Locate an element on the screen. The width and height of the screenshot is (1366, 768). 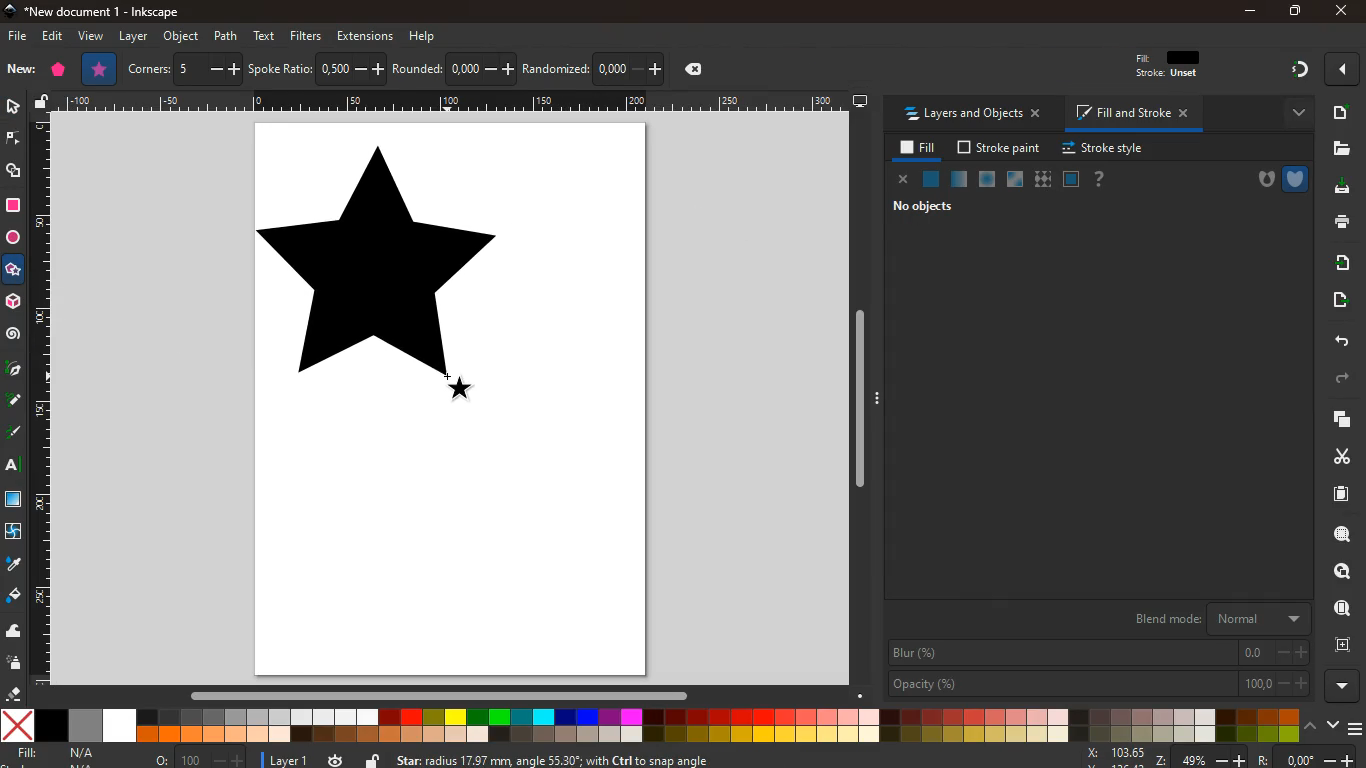
star is located at coordinates (100, 69).